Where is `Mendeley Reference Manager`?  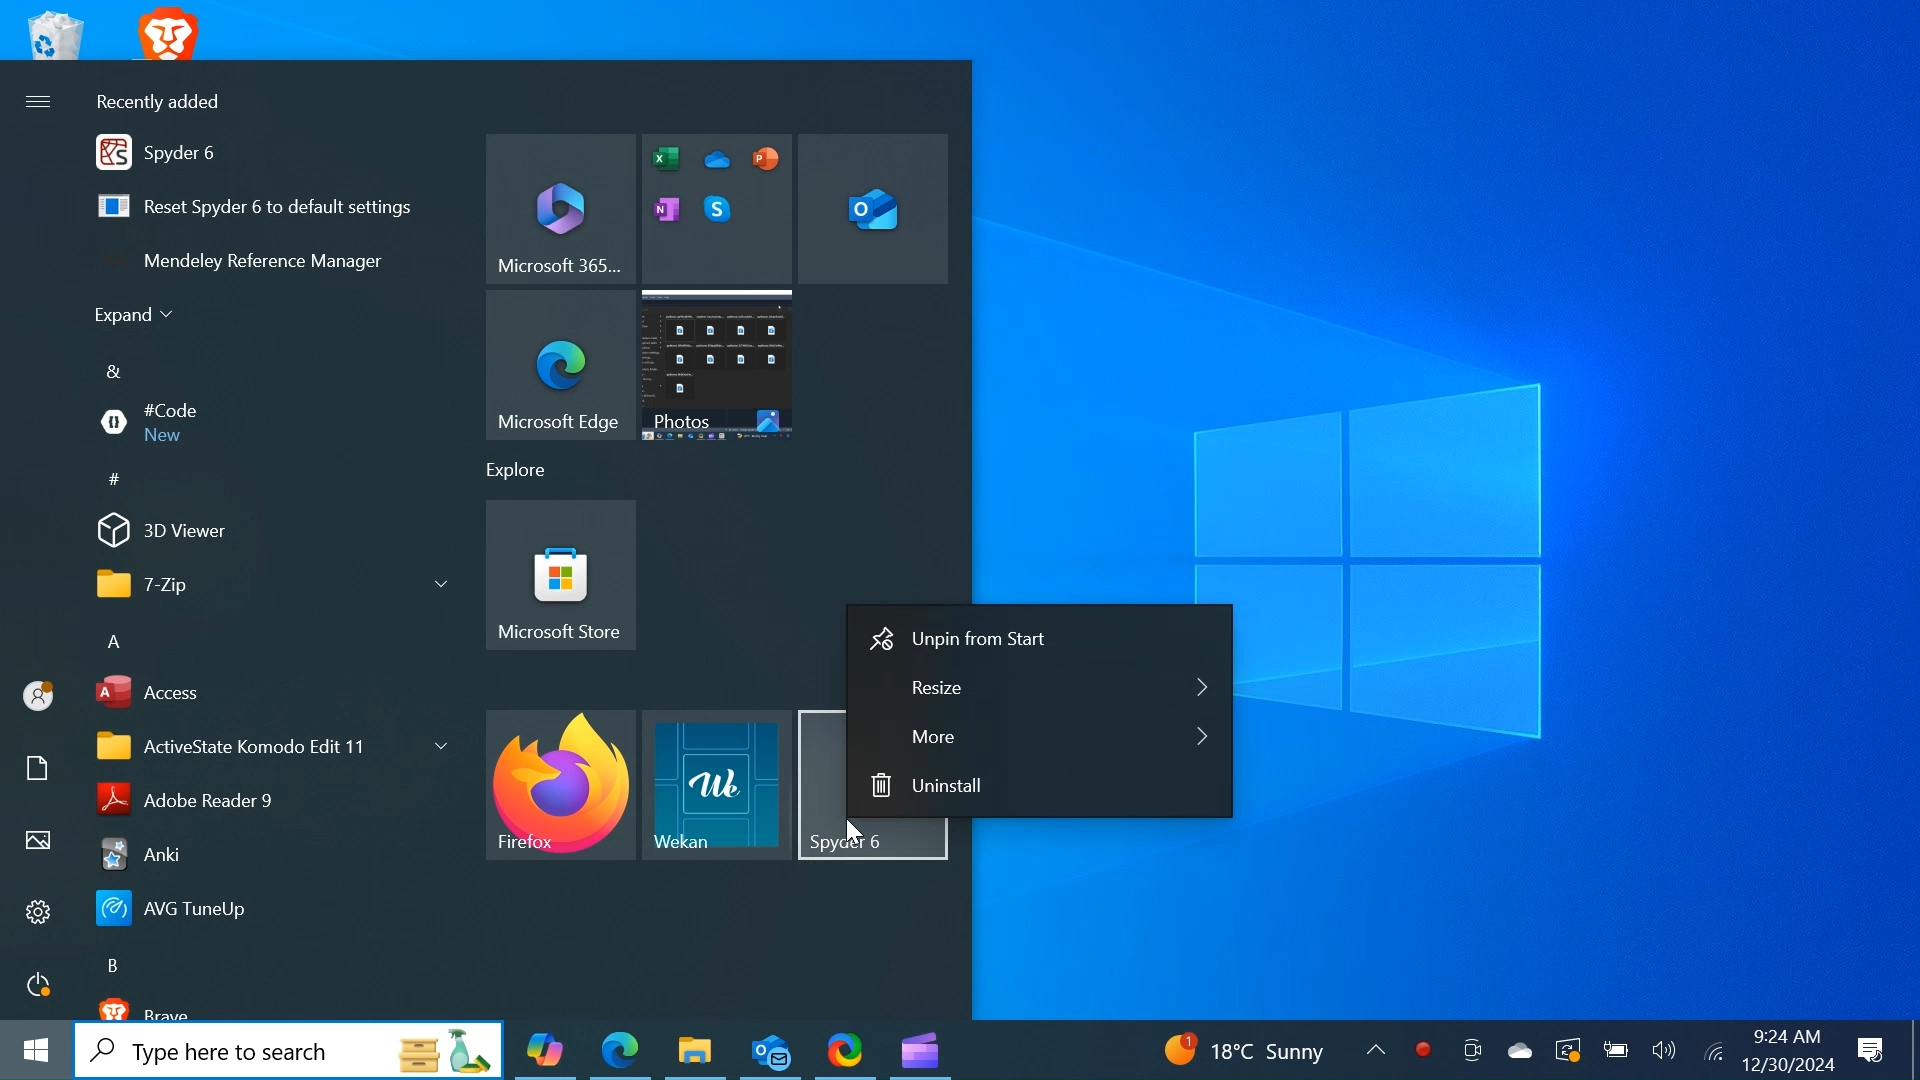
Mendeley Reference Manager is located at coordinates (273, 265).